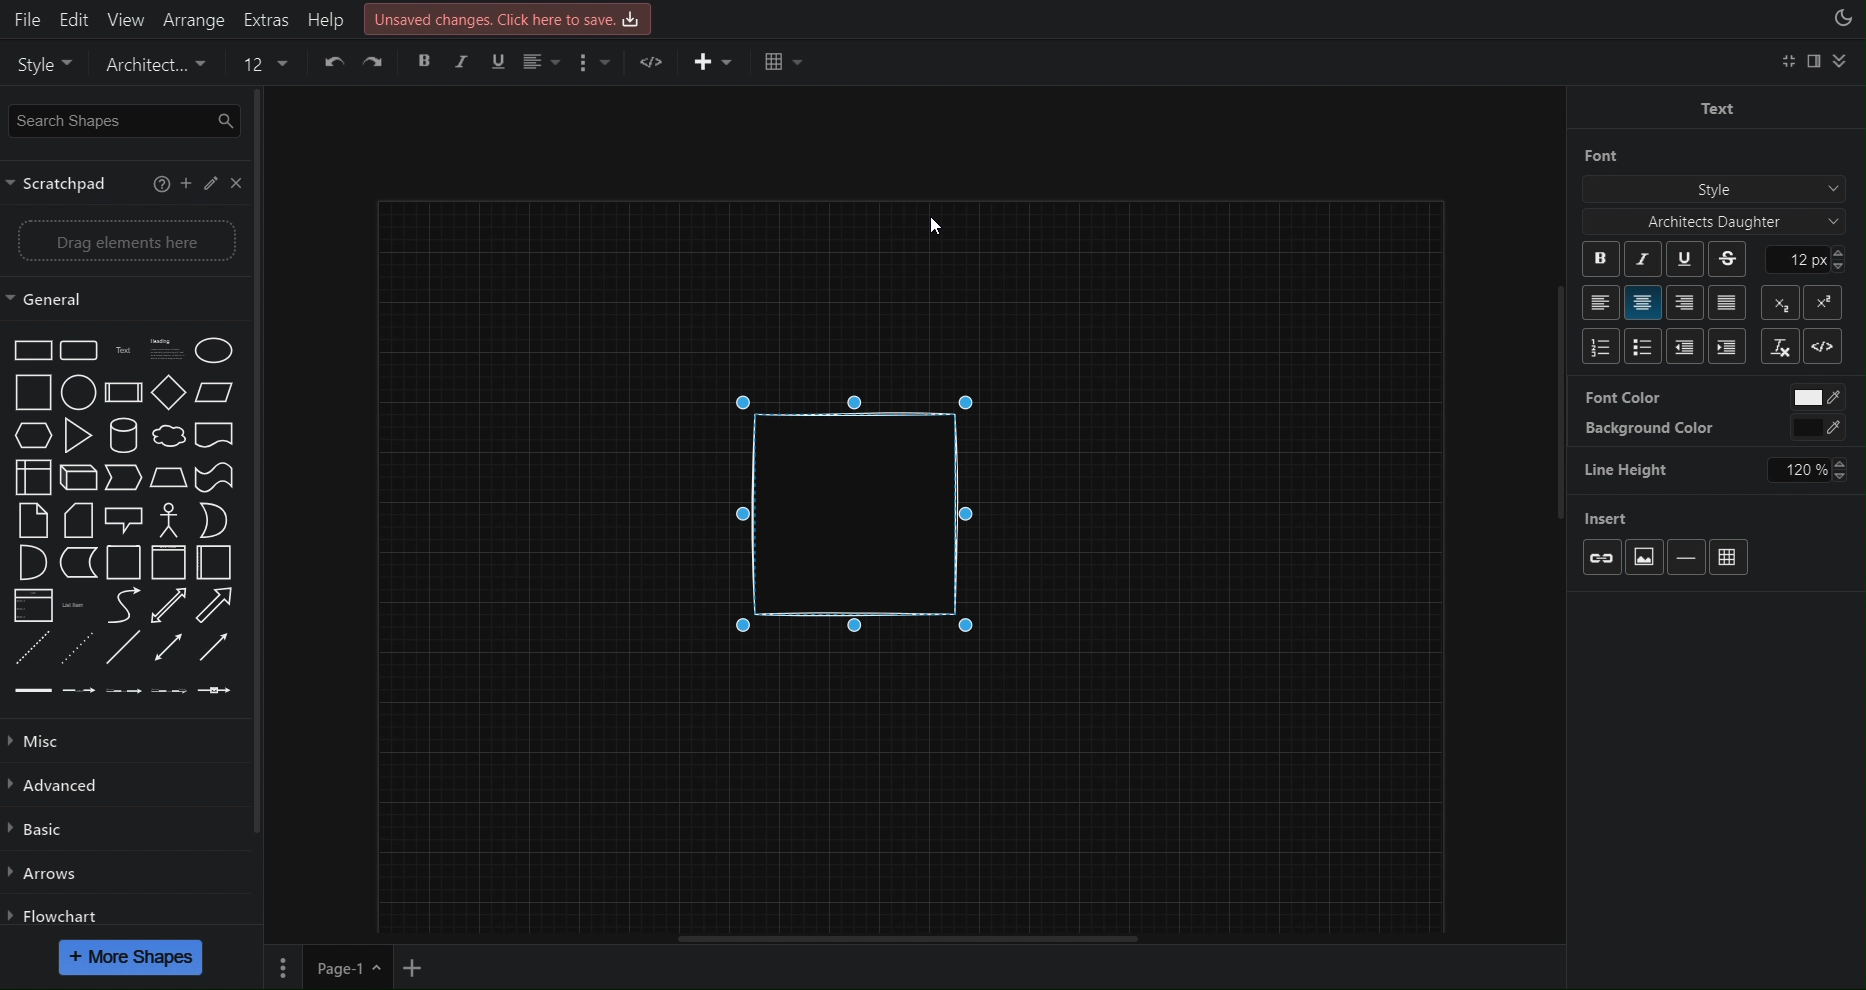  Describe the element at coordinates (1701, 221) in the screenshot. I see `Architects Daughter` at that location.